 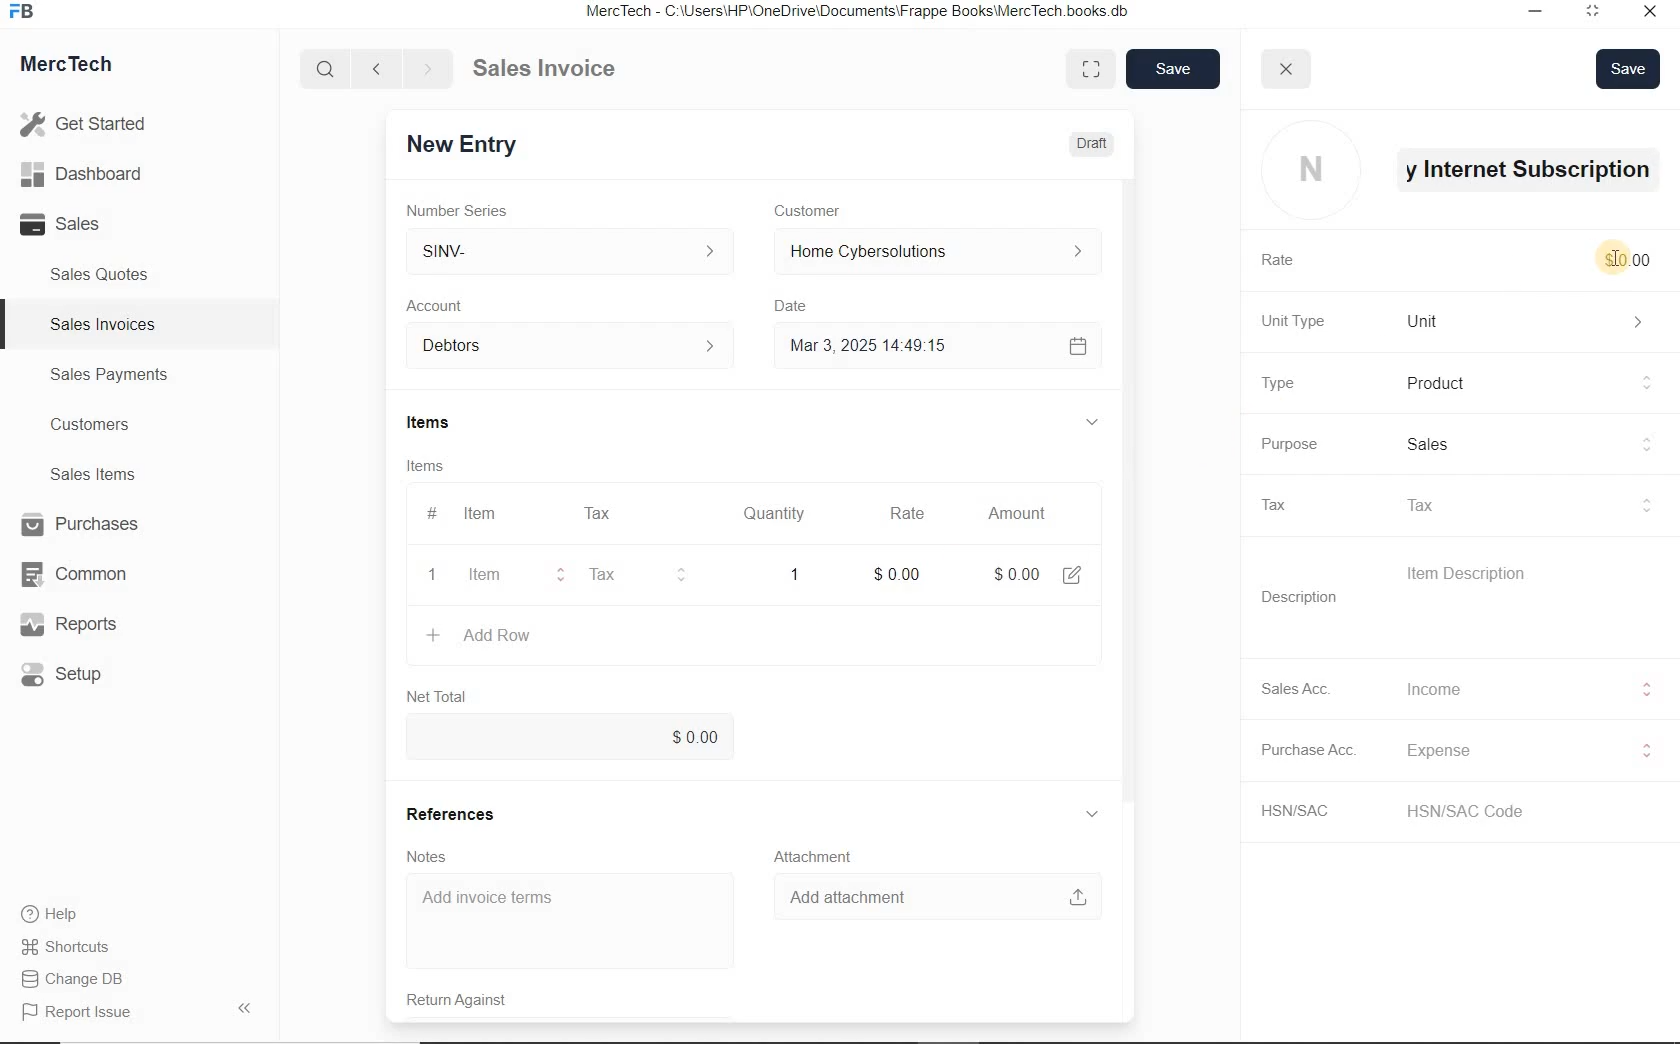 I want to click on Notes, so click(x=432, y=855).